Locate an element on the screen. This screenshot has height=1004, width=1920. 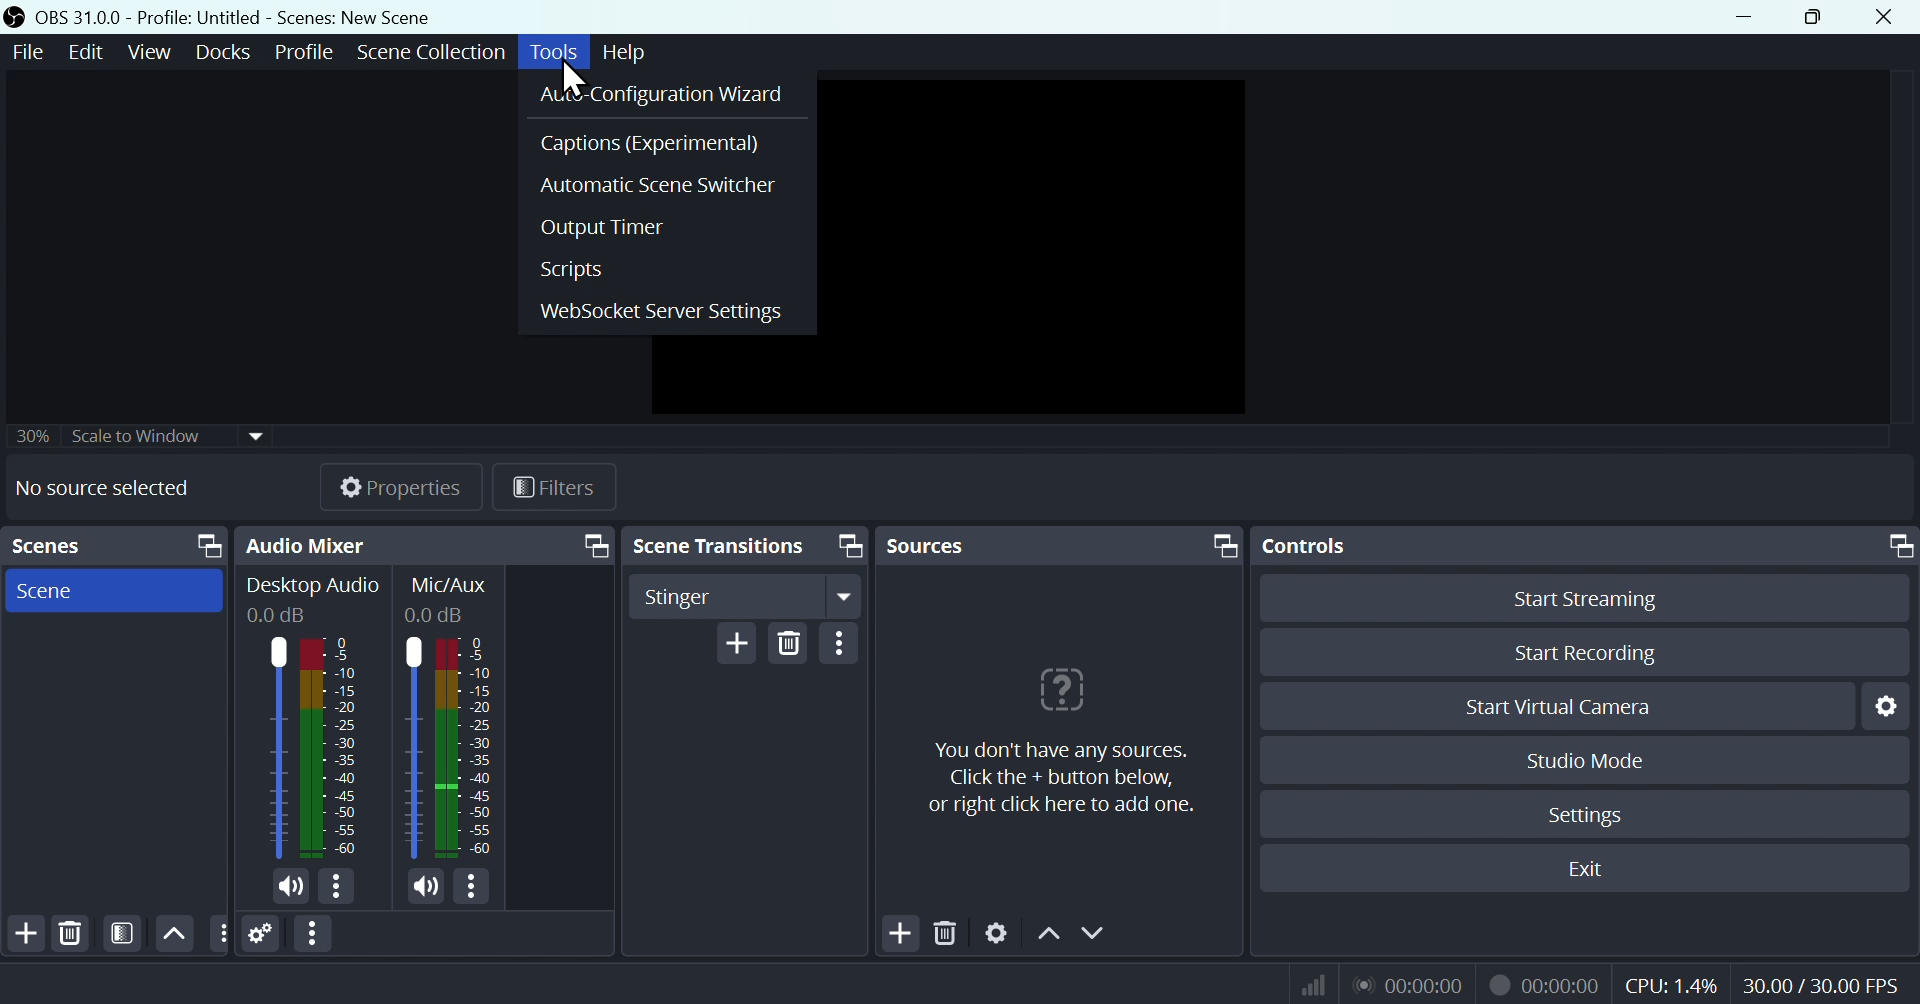
Scene is located at coordinates (113, 590).